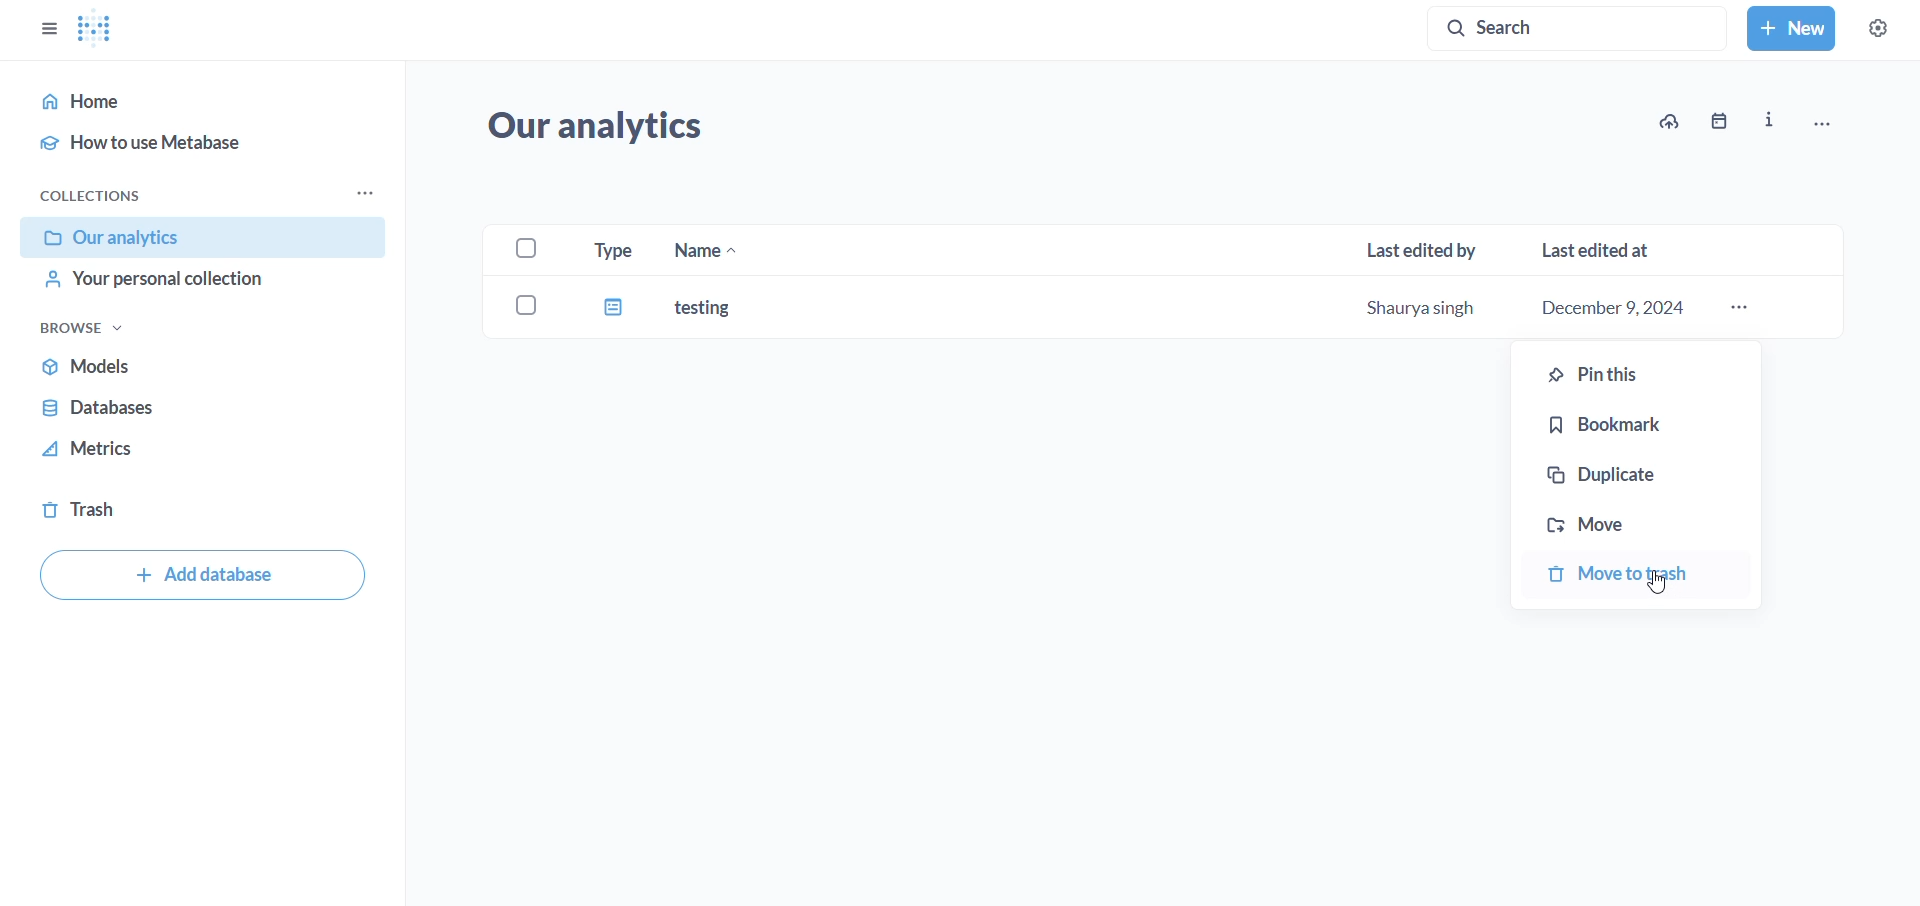  What do you see at coordinates (1662, 588) in the screenshot?
I see `cursor` at bounding box center [1662, 588].